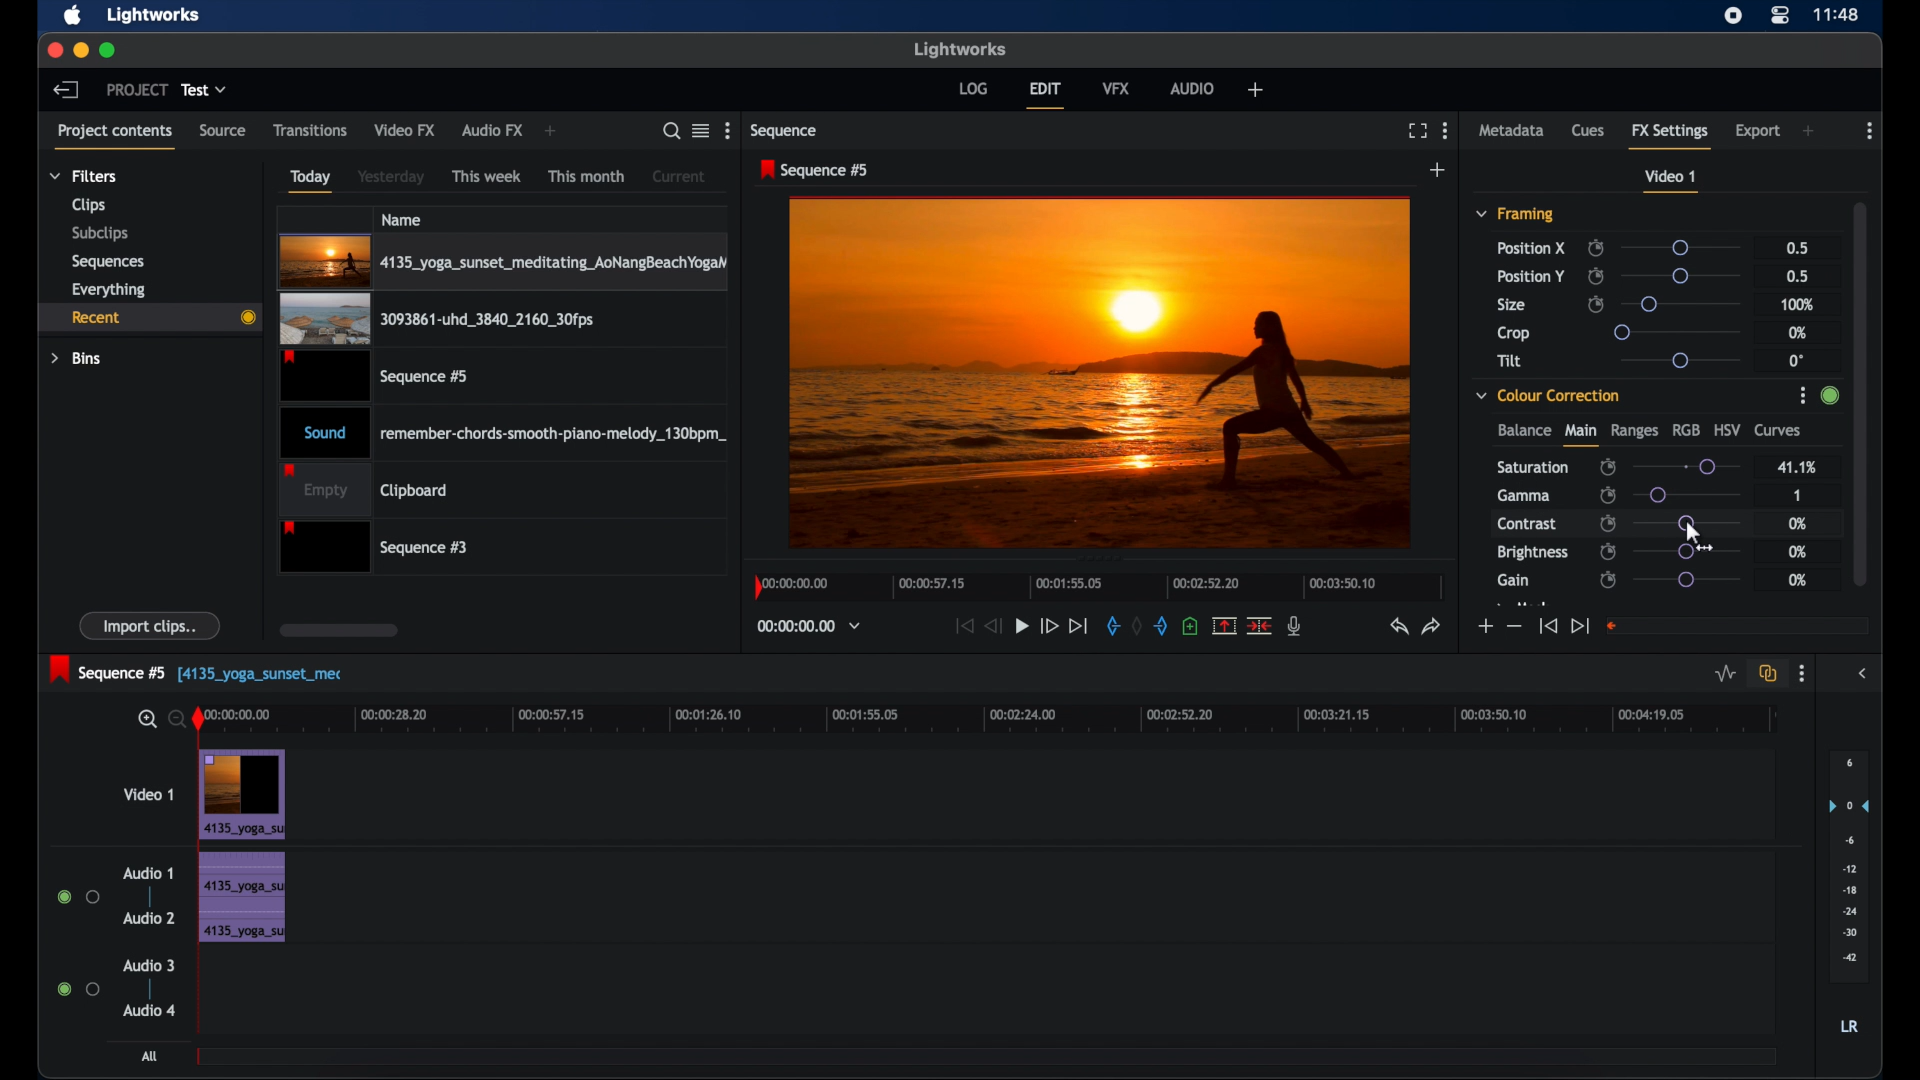 The height and width of the screenshot is (1080, 1920). What do you see at coordinates (223, 131) in the screenshot?
I see `source` at bounding box center [223, 131].